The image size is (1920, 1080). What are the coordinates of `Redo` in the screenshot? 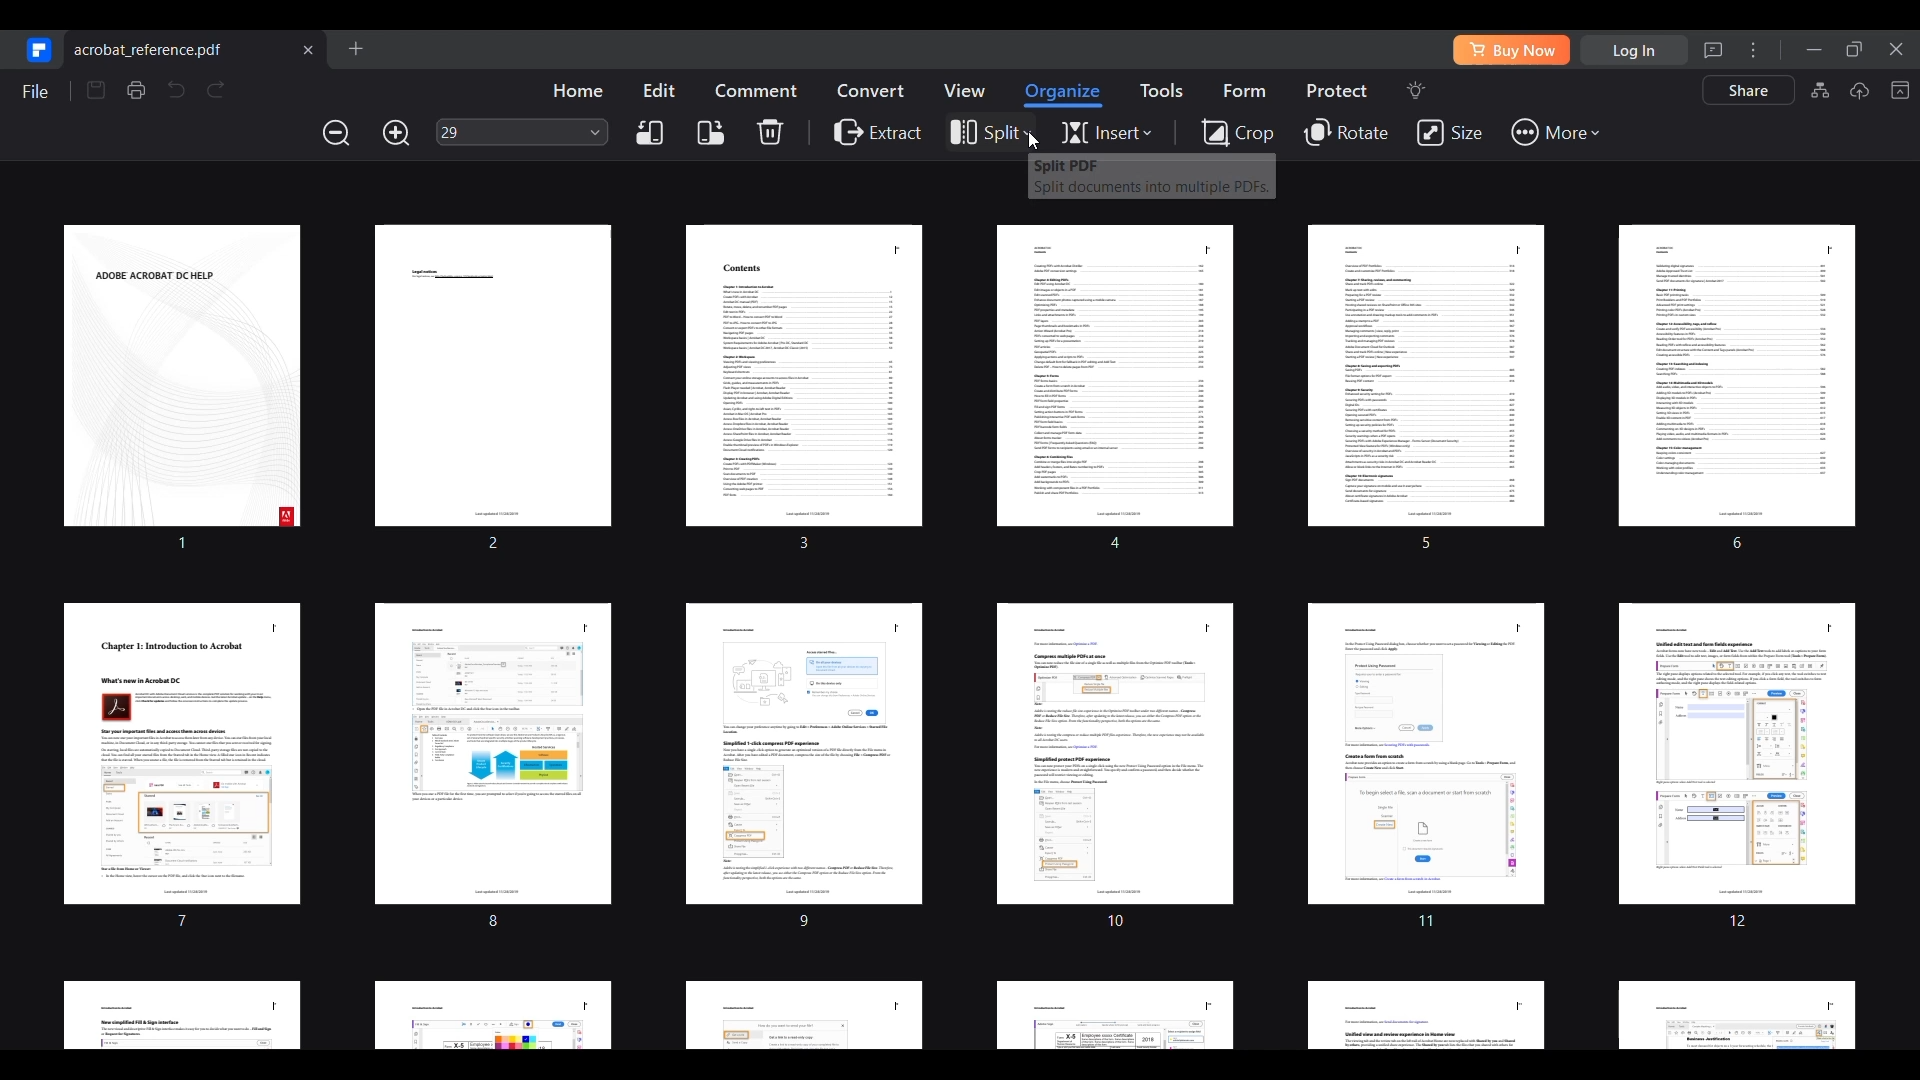 It's located at (216, 90).